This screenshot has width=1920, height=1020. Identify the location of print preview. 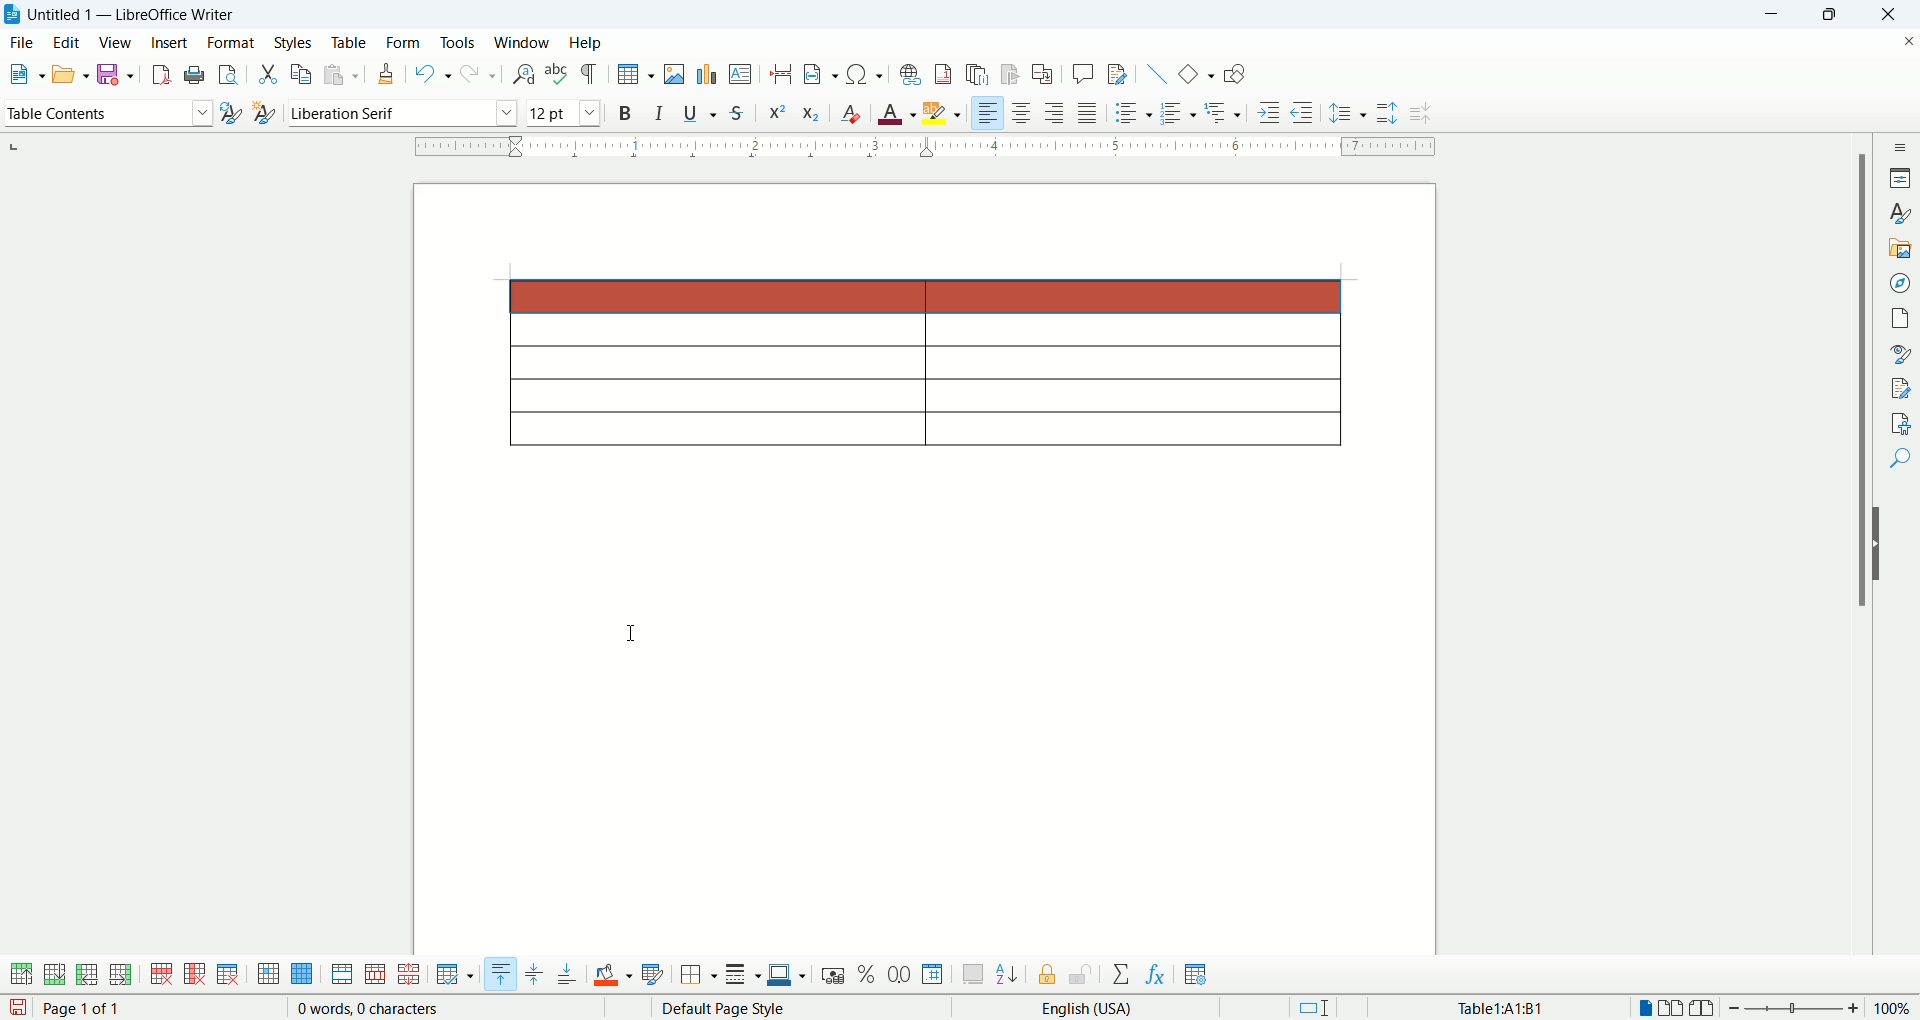
(231, 71).